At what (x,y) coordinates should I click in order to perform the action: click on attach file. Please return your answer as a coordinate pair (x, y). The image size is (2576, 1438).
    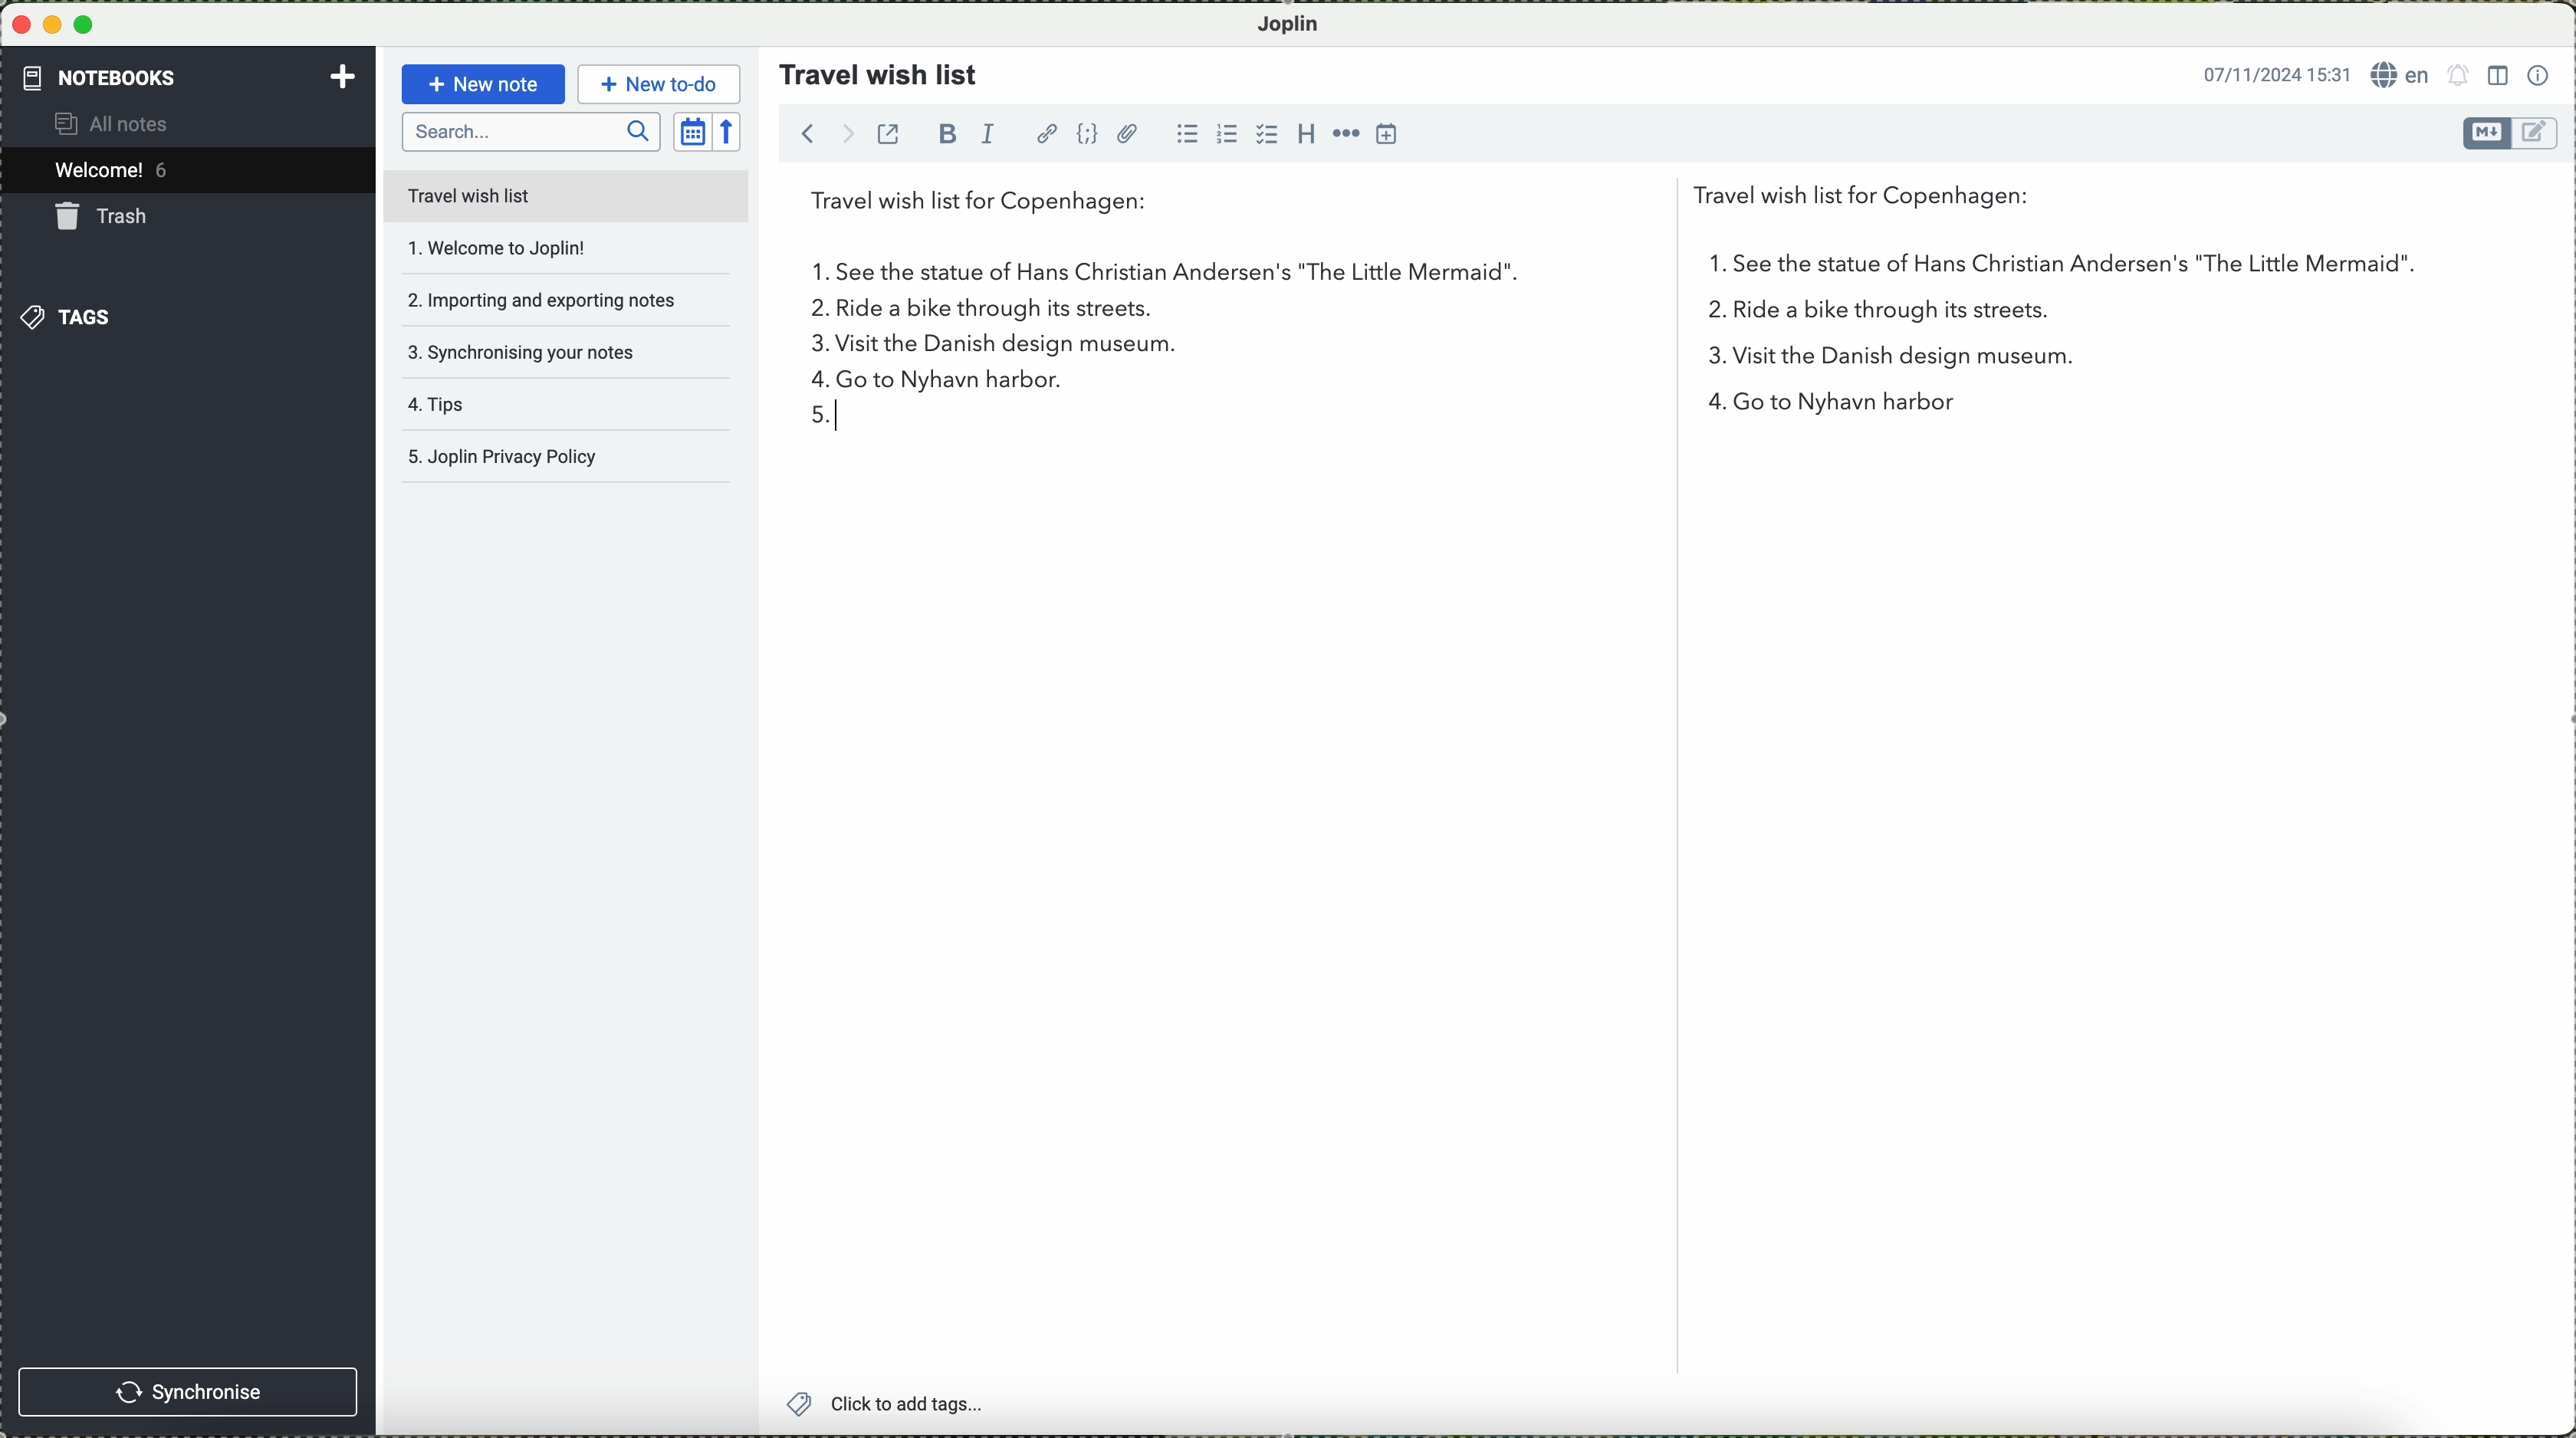
    Looking at the image, I should click on (1128, 133).